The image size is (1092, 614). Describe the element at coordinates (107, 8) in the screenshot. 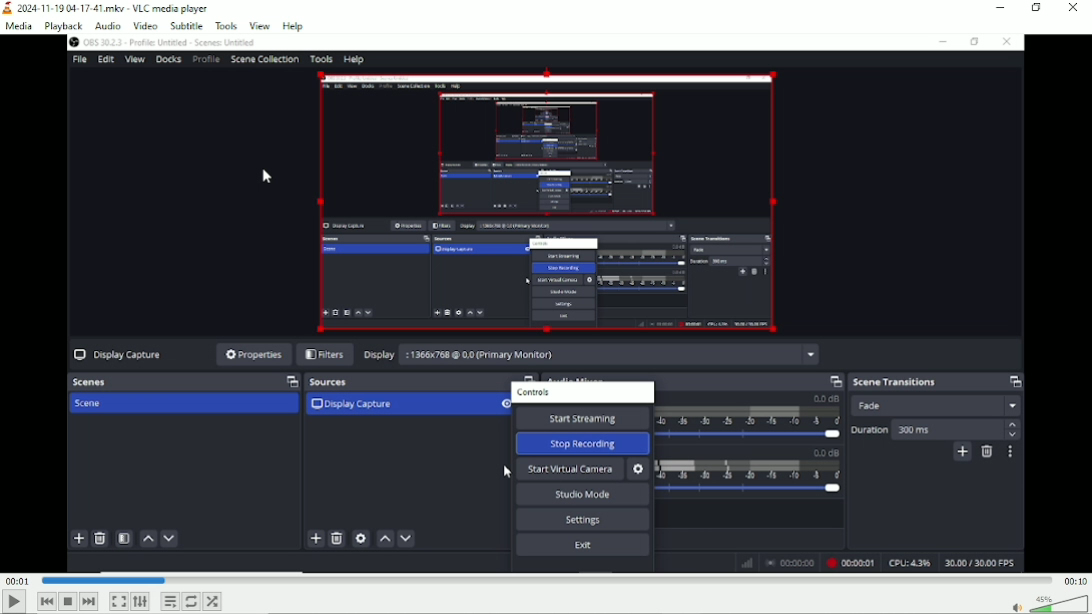

I see `title` at that location.